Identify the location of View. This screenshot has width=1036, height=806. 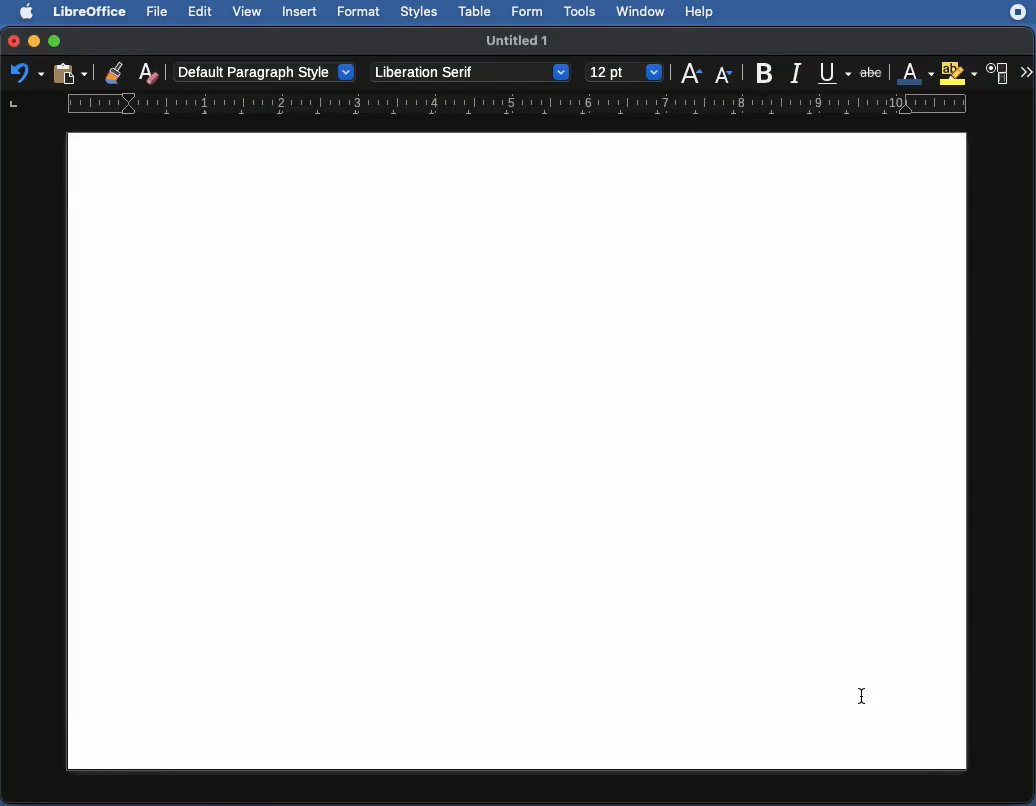
(248, 12).